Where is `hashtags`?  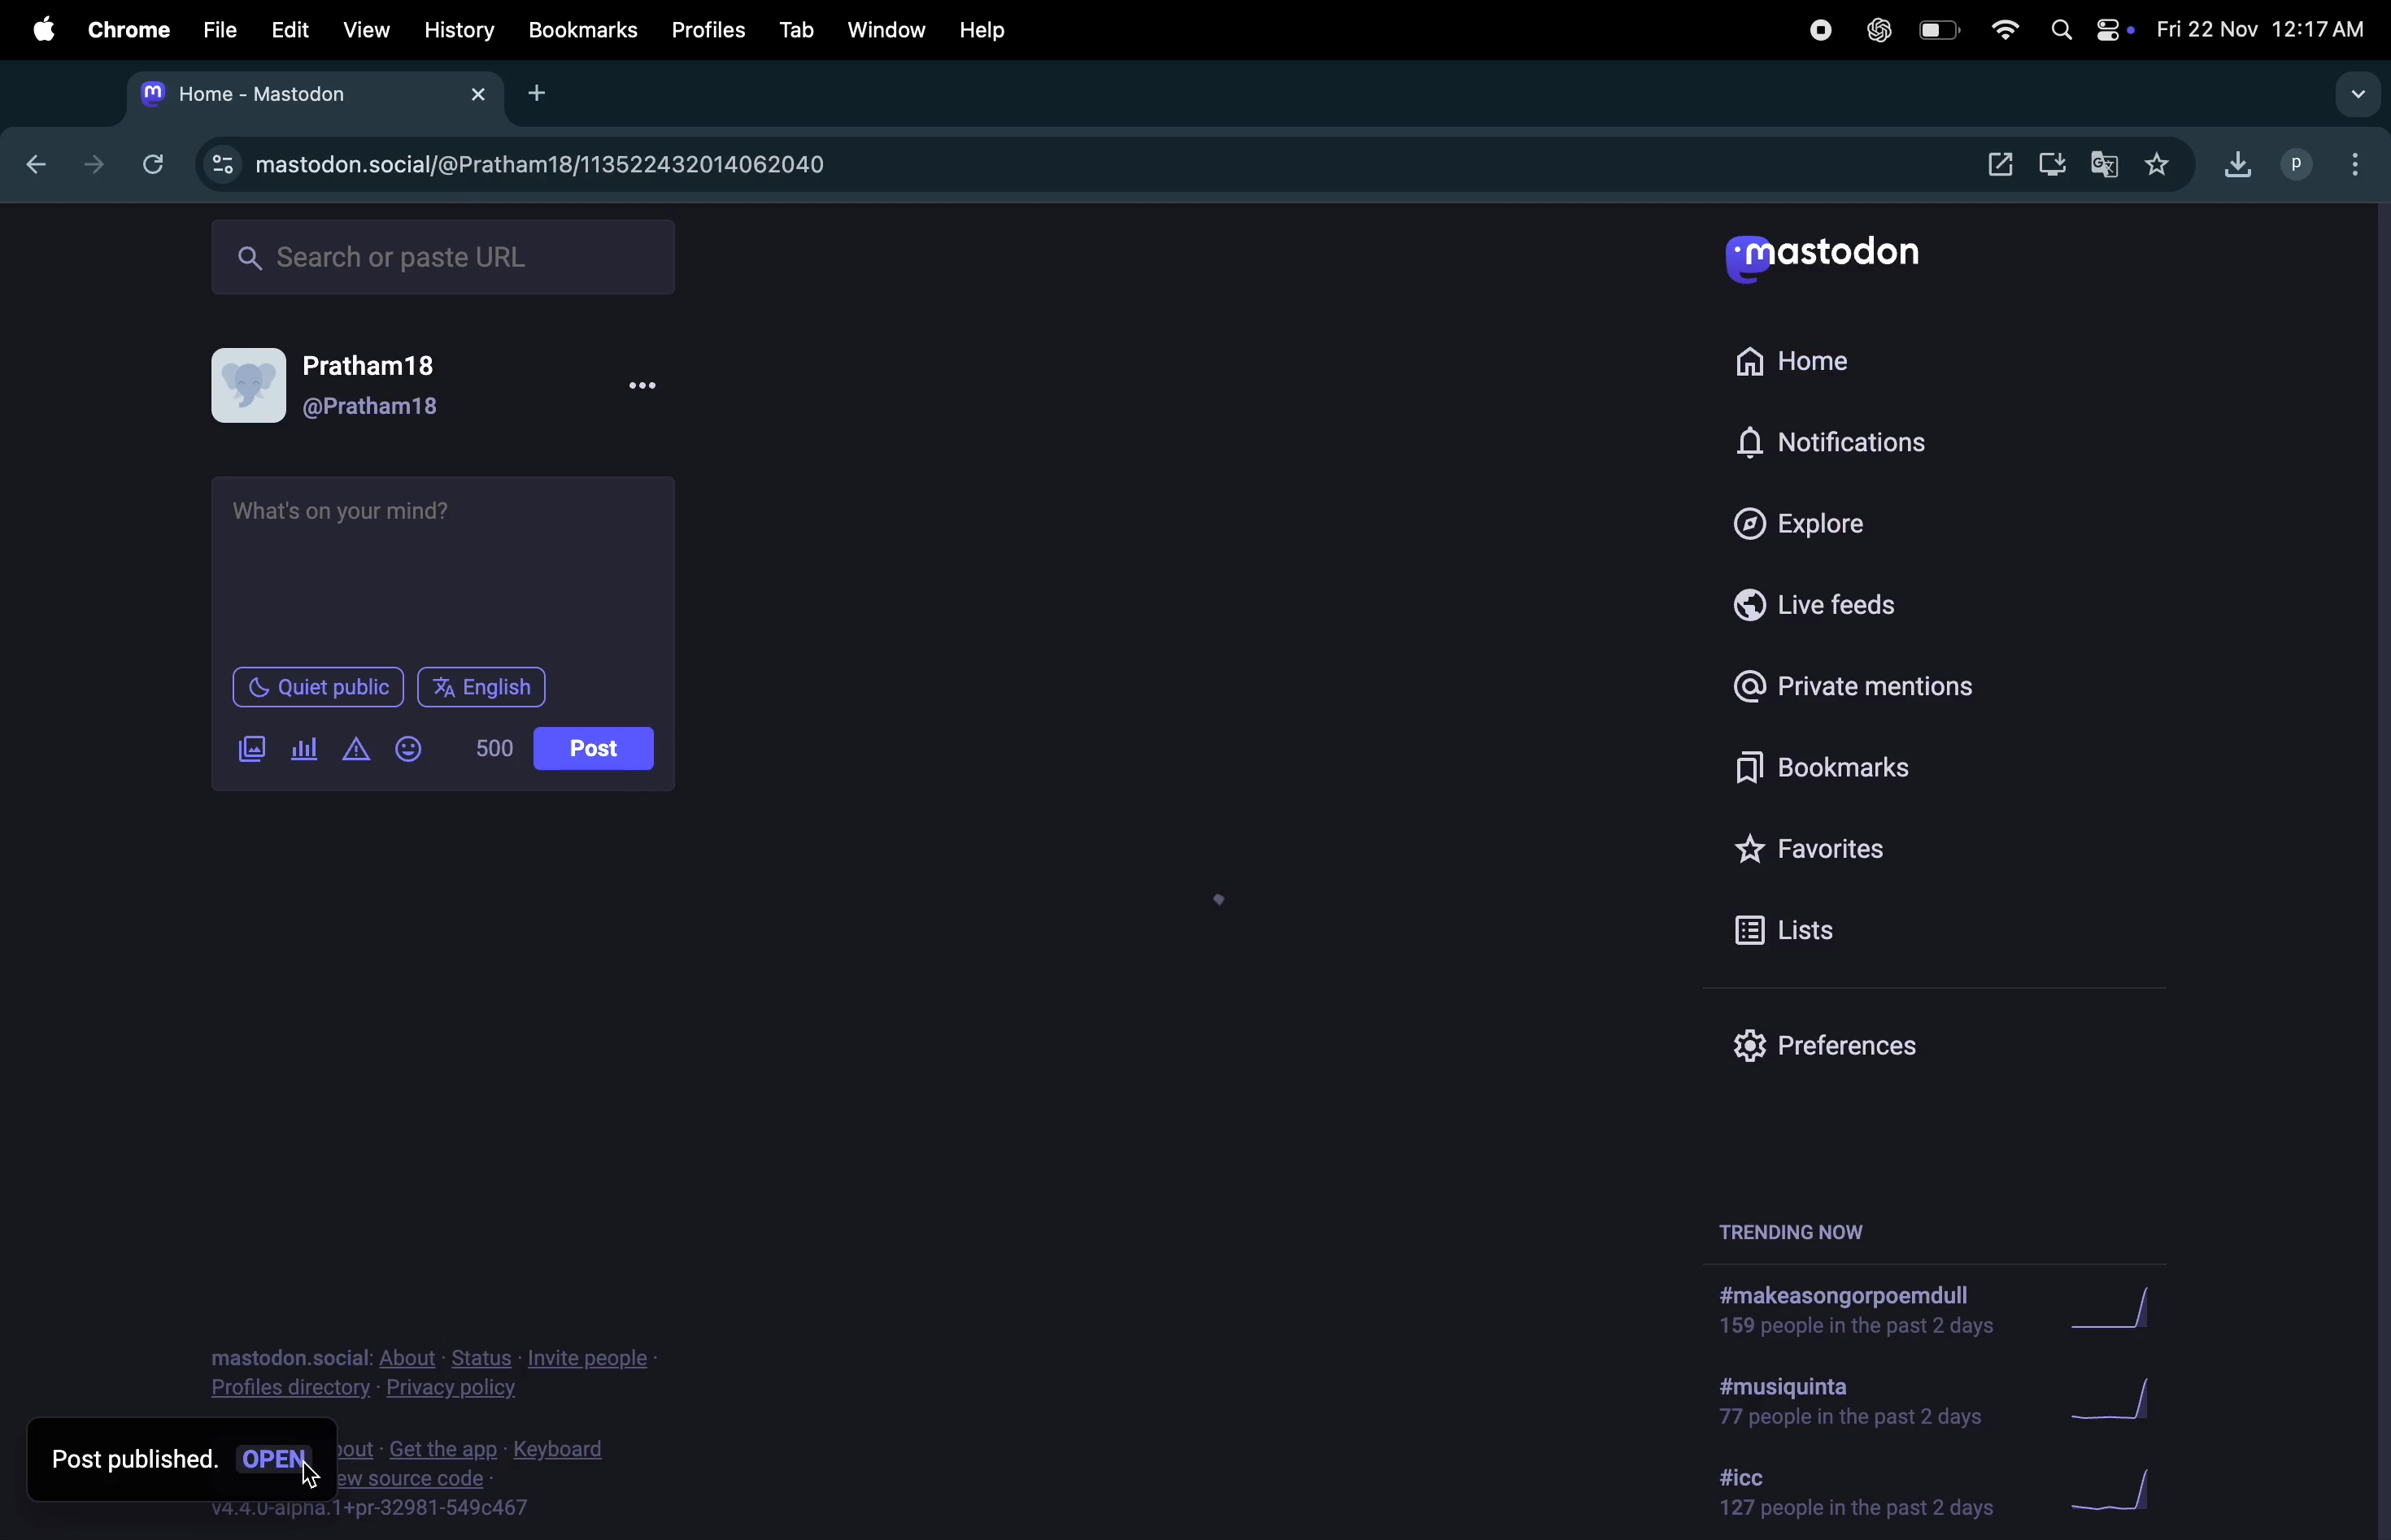
hashtags is located at coordinates (1836, 1308).